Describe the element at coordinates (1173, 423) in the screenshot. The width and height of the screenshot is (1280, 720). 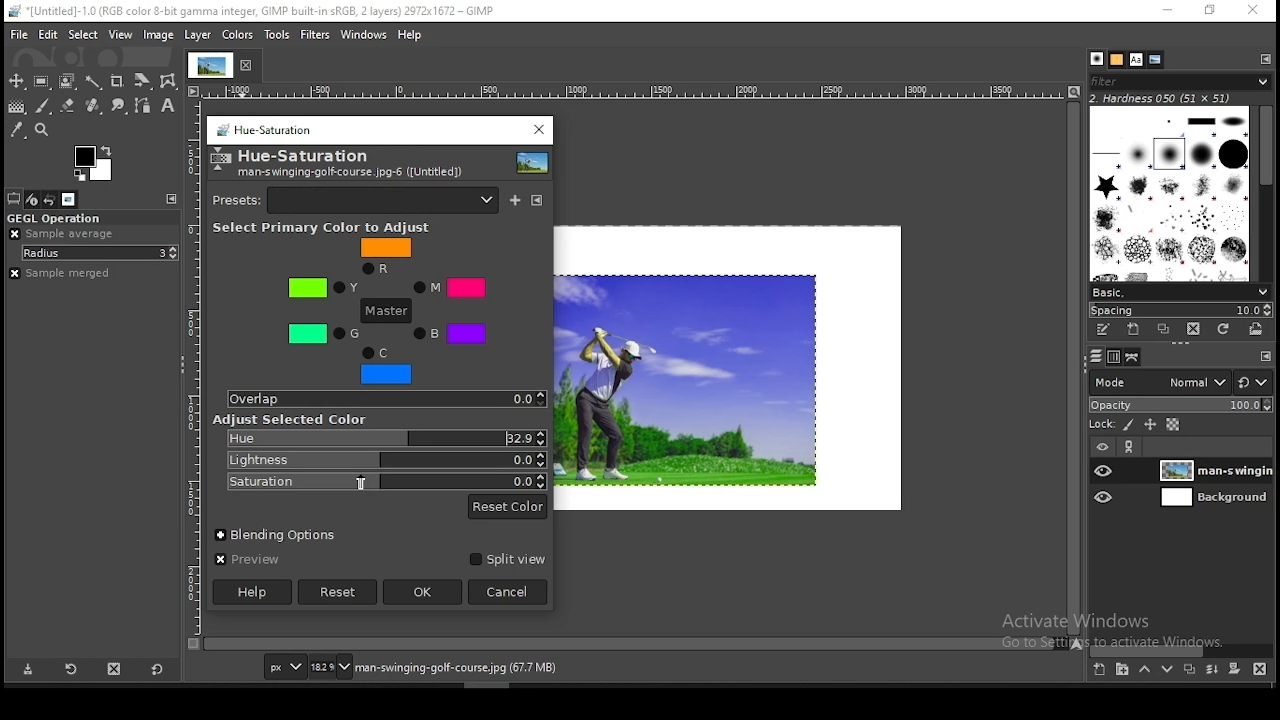
I see `lock alpha channel` at that location.